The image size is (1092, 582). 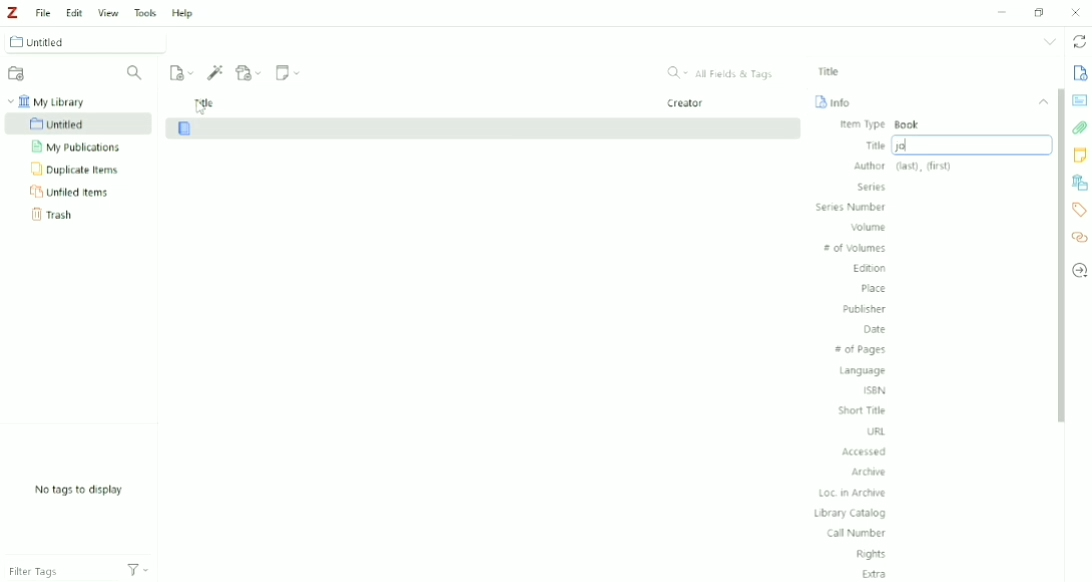 I want to click on Edit, so click(x=72, y=10).